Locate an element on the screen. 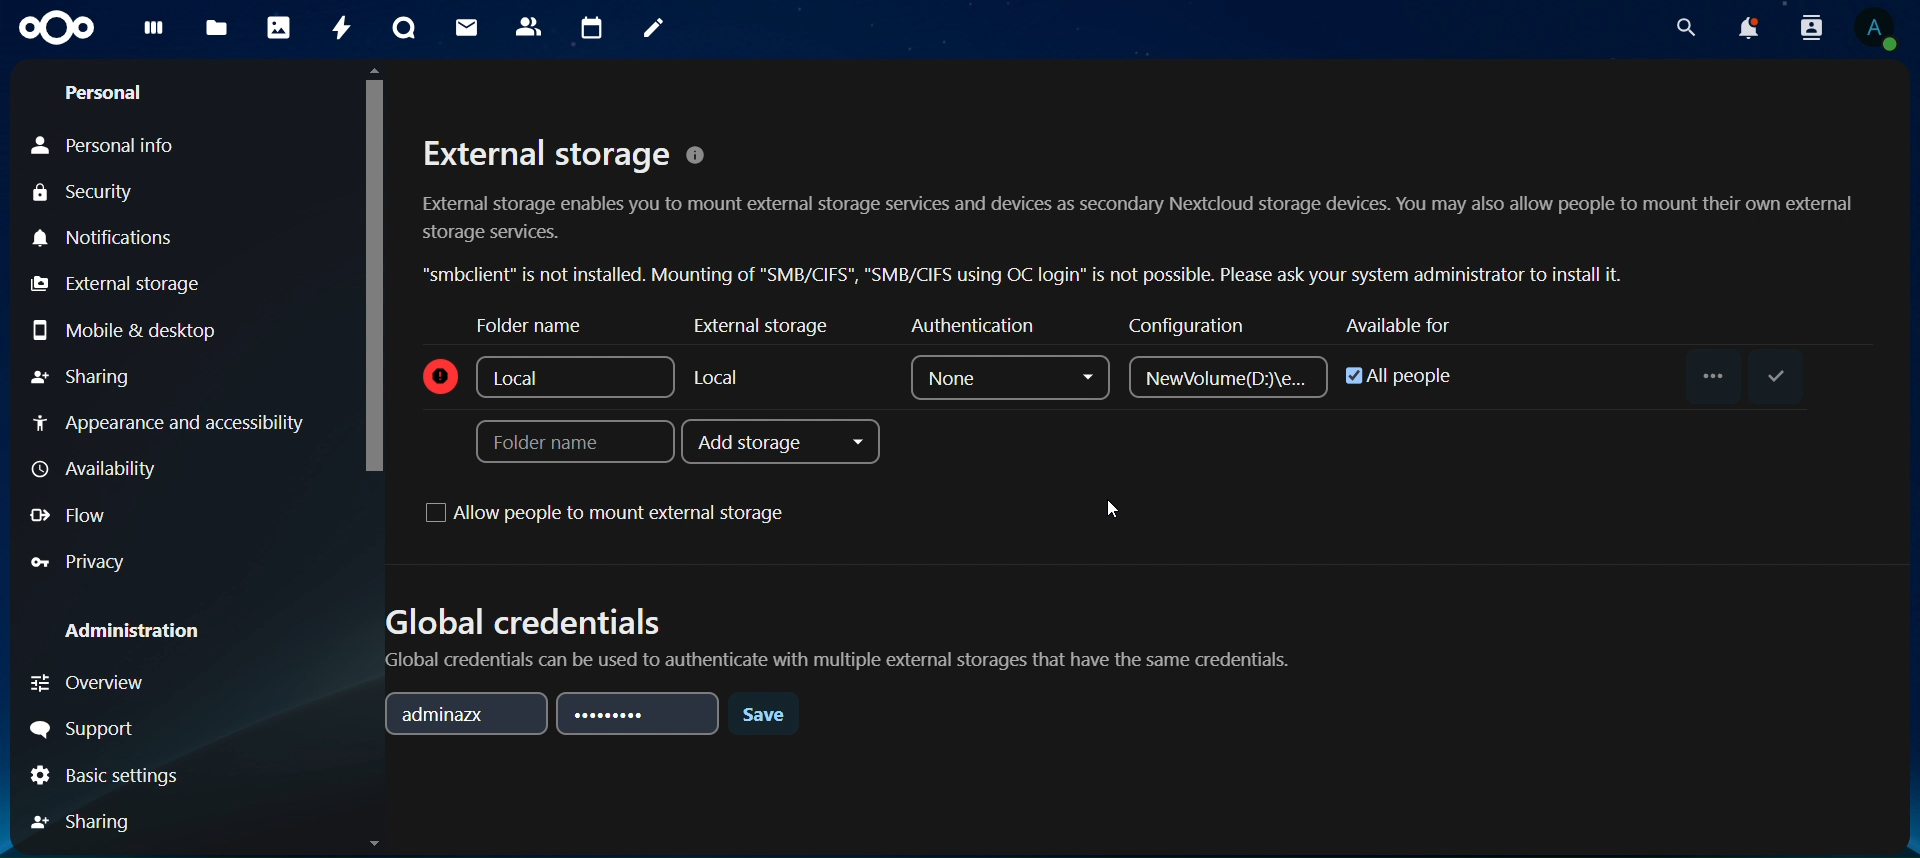 This screenshot has height=858, width=1920. cursor is located at coordinates (373, 270).